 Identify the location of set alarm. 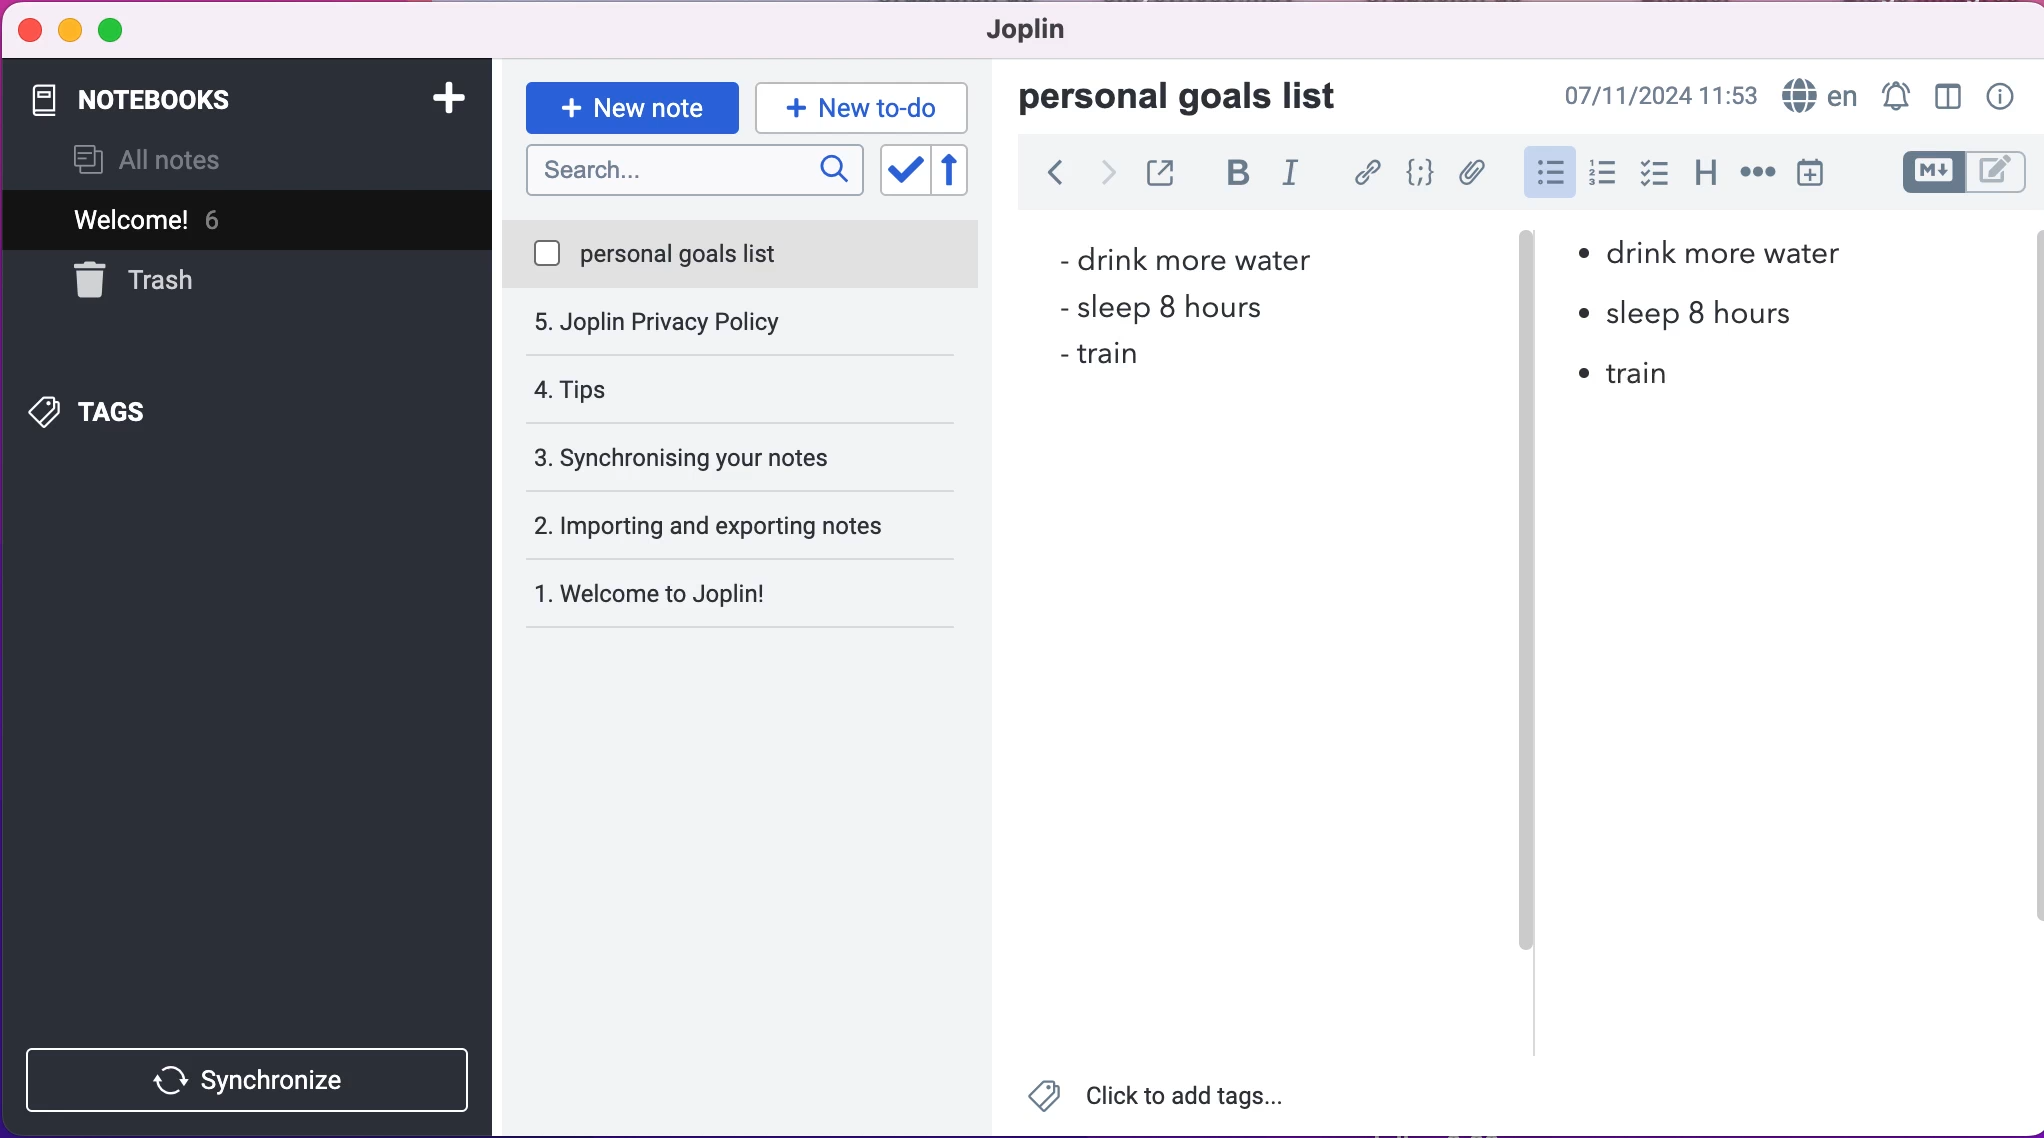
(1892, 93).